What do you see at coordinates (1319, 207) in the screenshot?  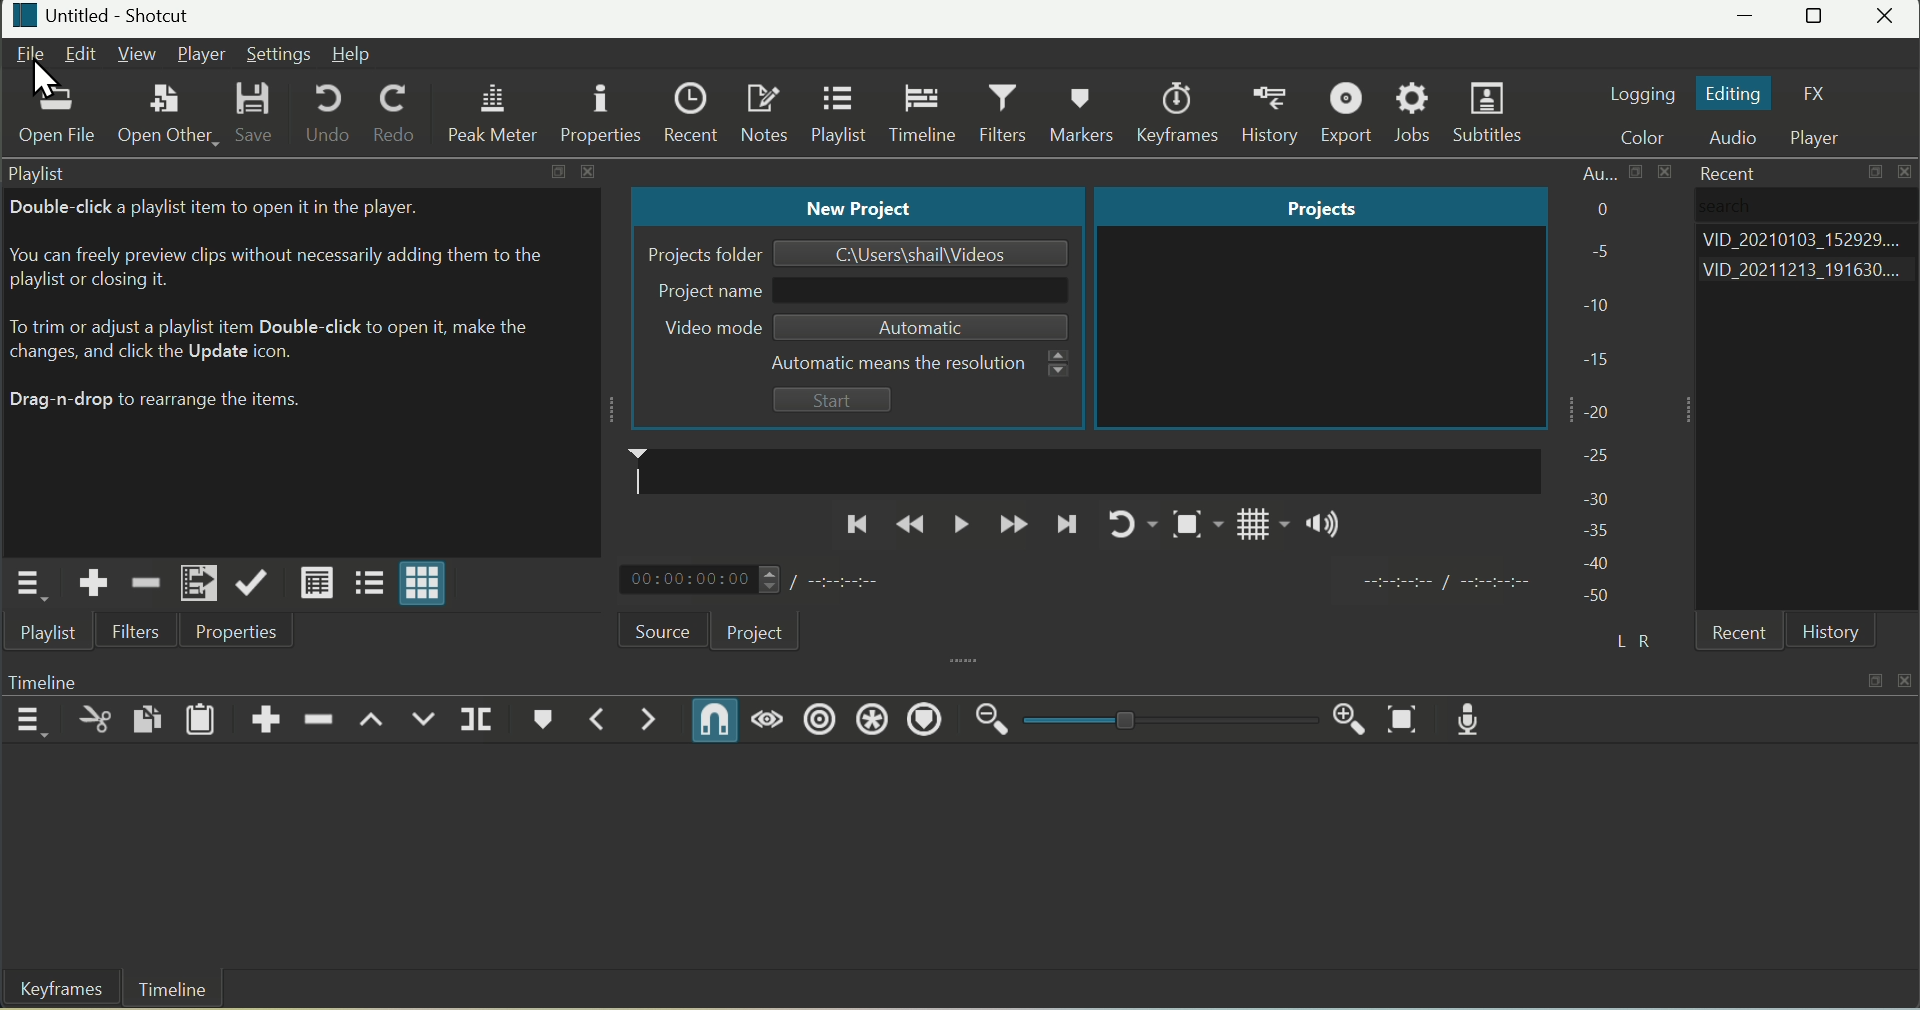 I see `Projects` at bounding box center [1319, 207].